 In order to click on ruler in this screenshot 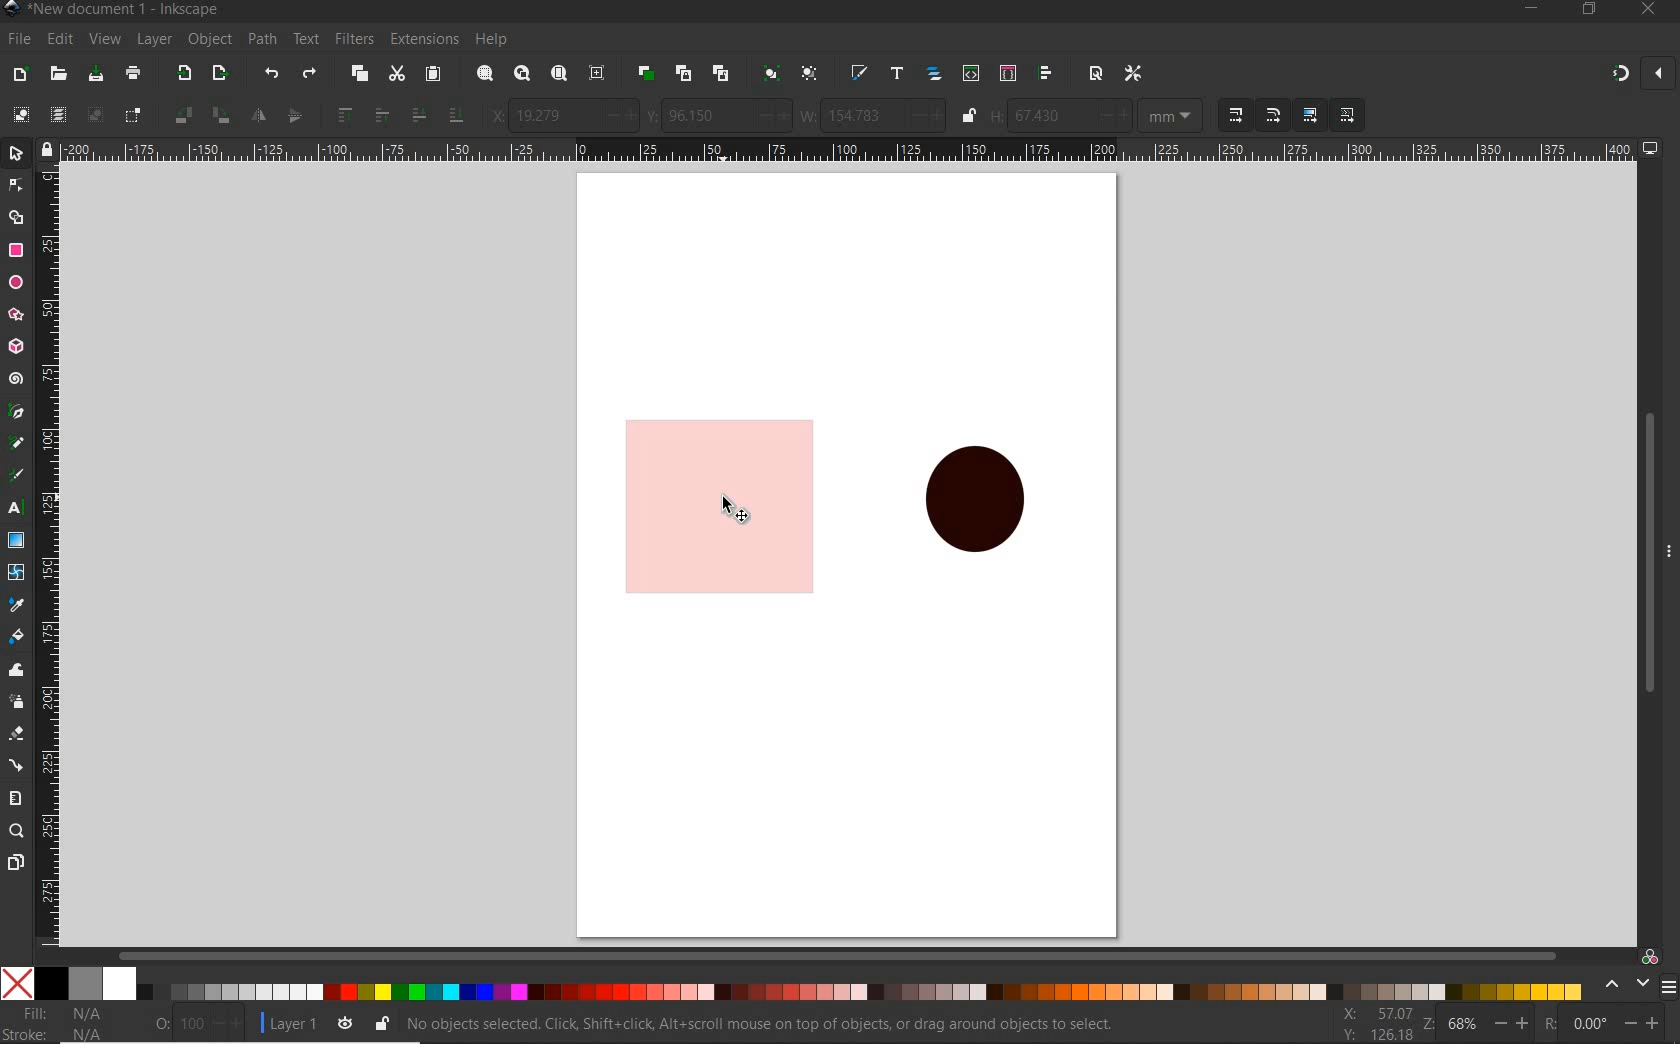, I will do `click(851, 149)`.